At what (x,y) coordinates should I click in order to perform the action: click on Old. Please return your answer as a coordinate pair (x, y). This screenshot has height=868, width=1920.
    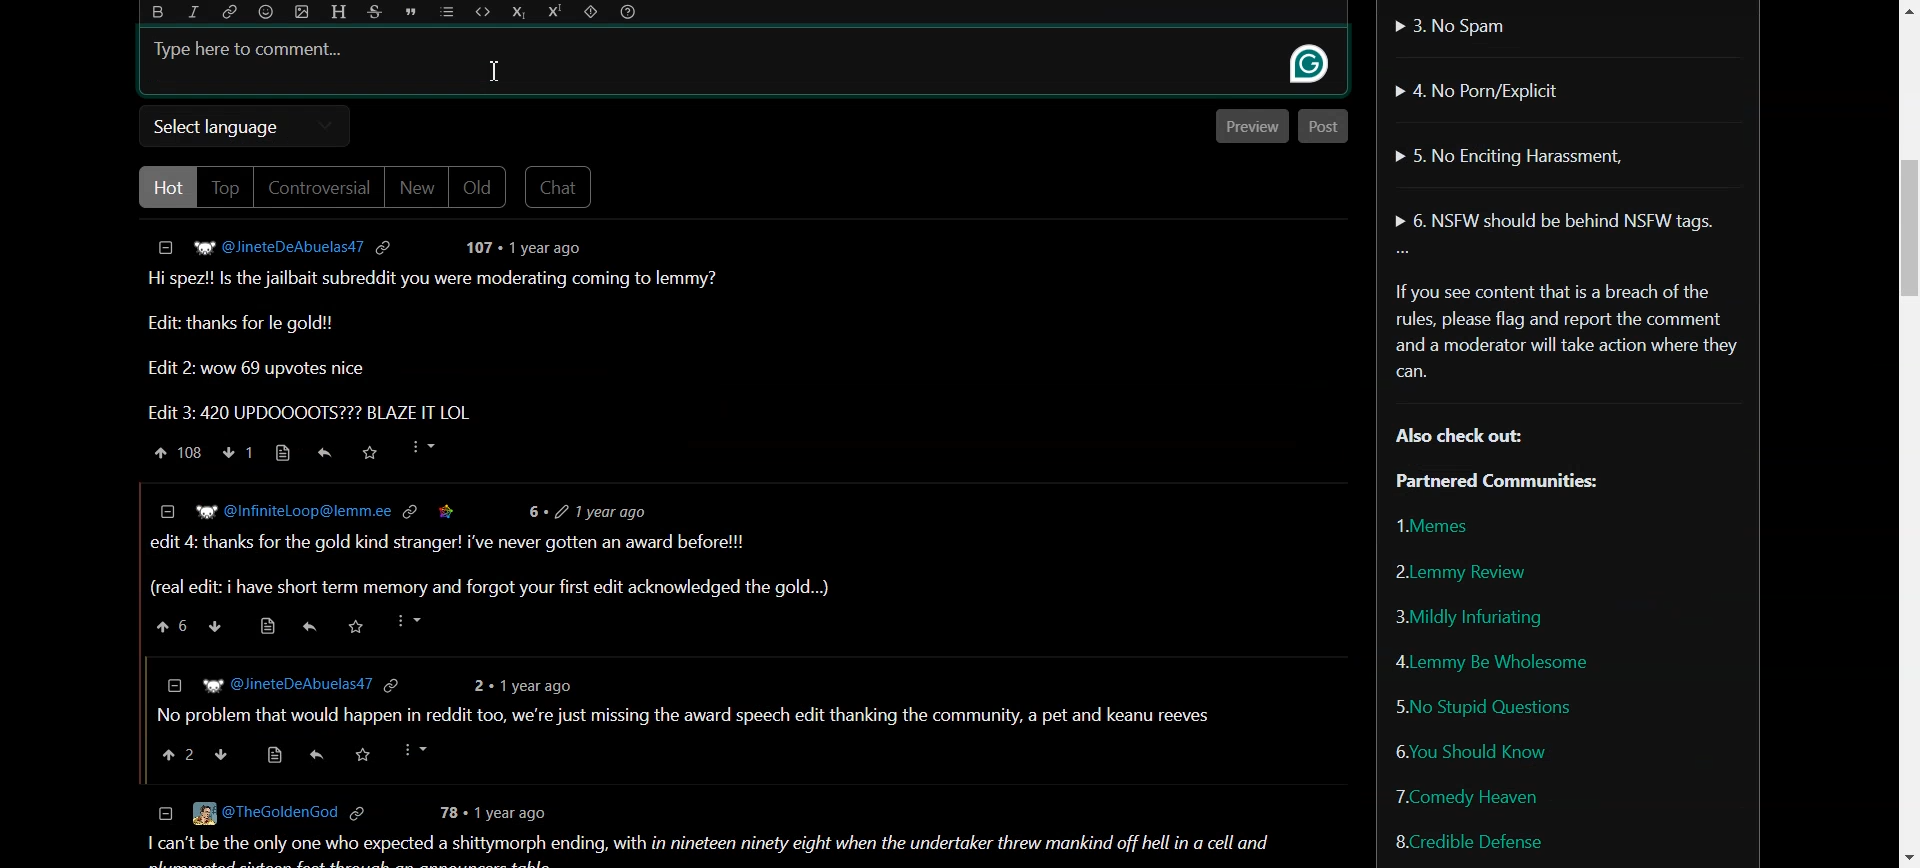
    Looking at the image, I should click on (480, 187).